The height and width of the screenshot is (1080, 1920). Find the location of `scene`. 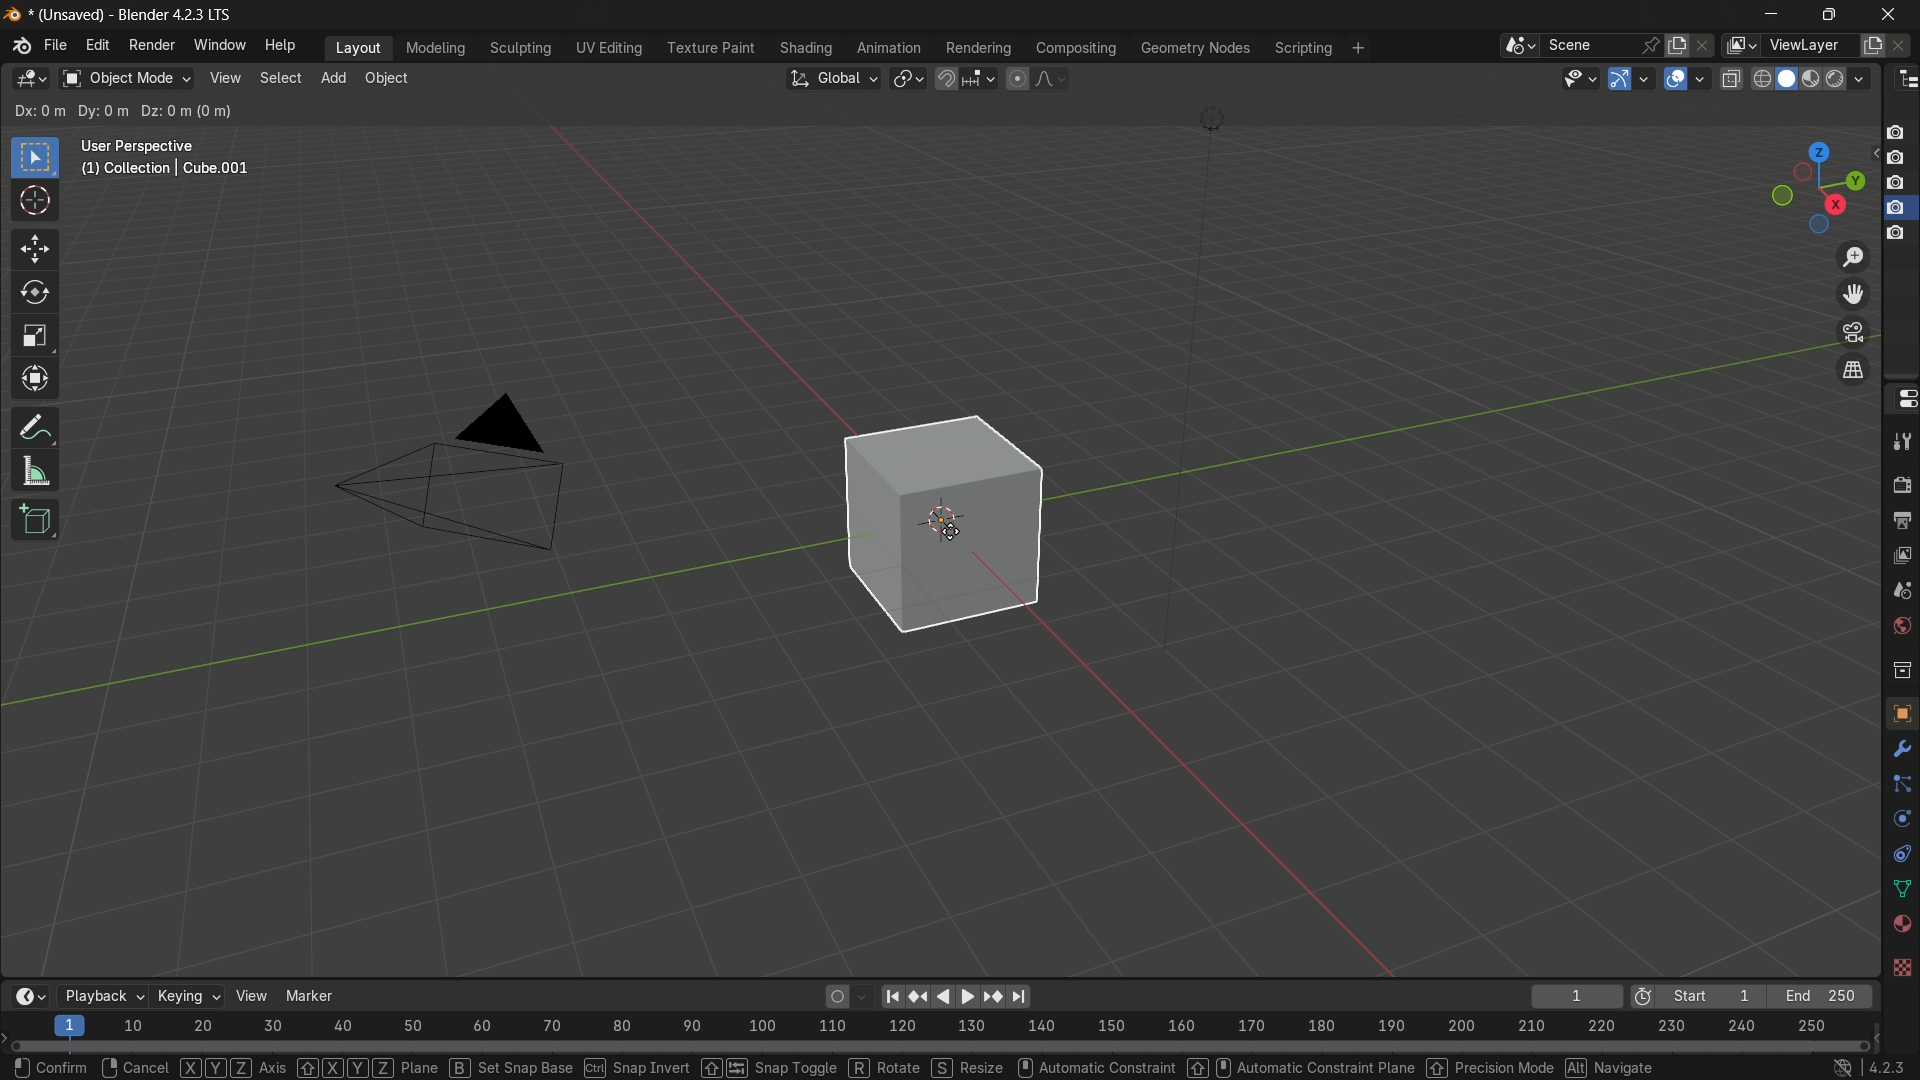

scene is located at coordinates (1600, 45).